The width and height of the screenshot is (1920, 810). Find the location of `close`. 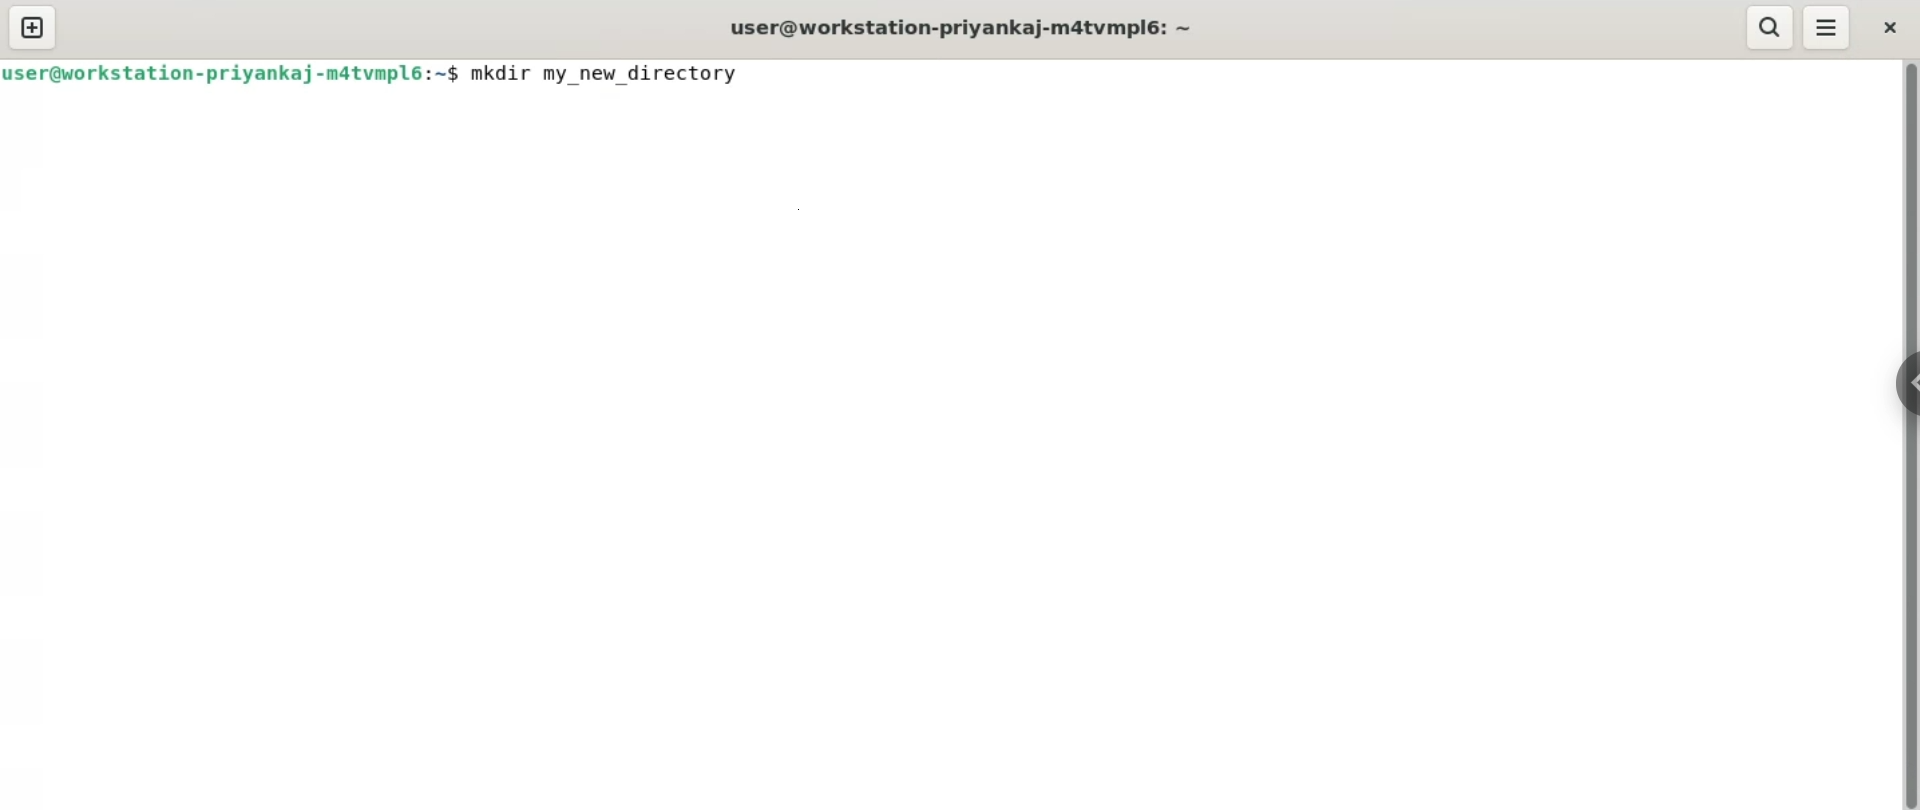

close is located at coordinates (1894, 26).